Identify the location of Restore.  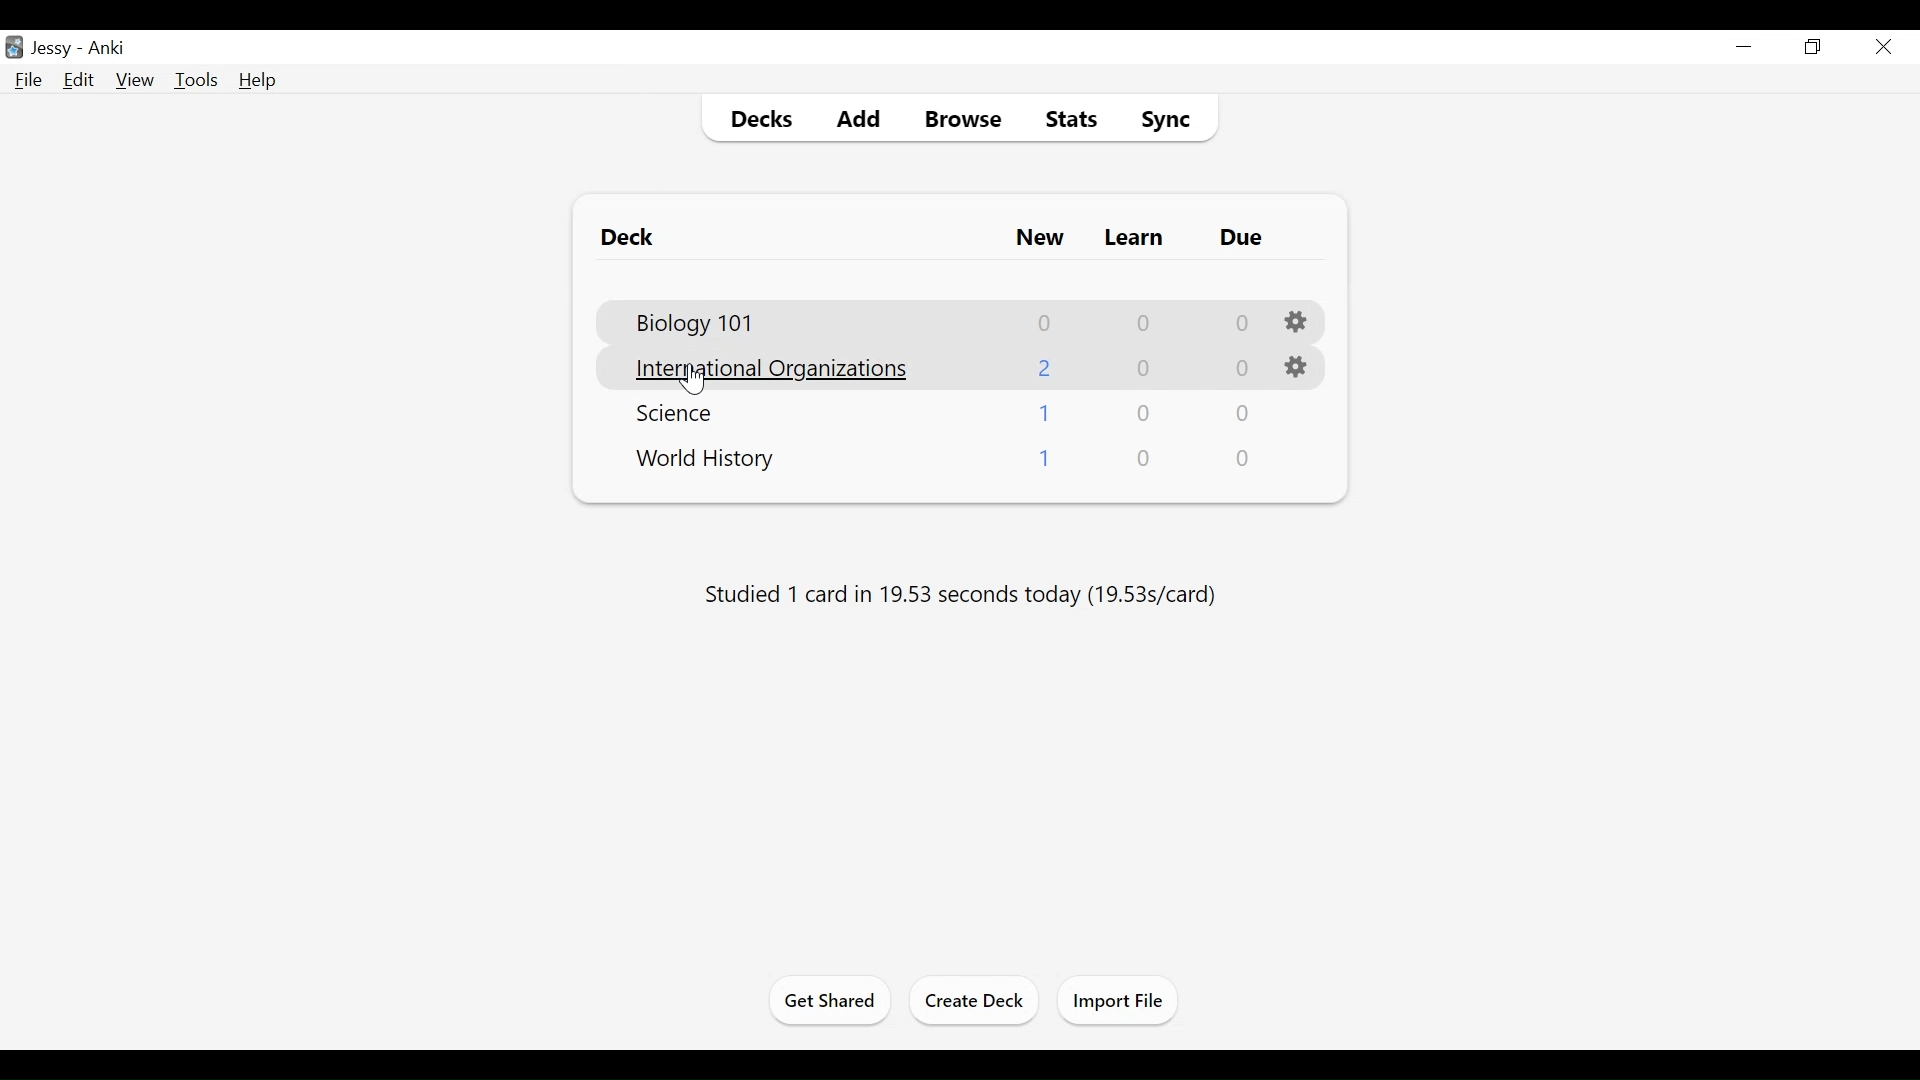
(1815, 47).